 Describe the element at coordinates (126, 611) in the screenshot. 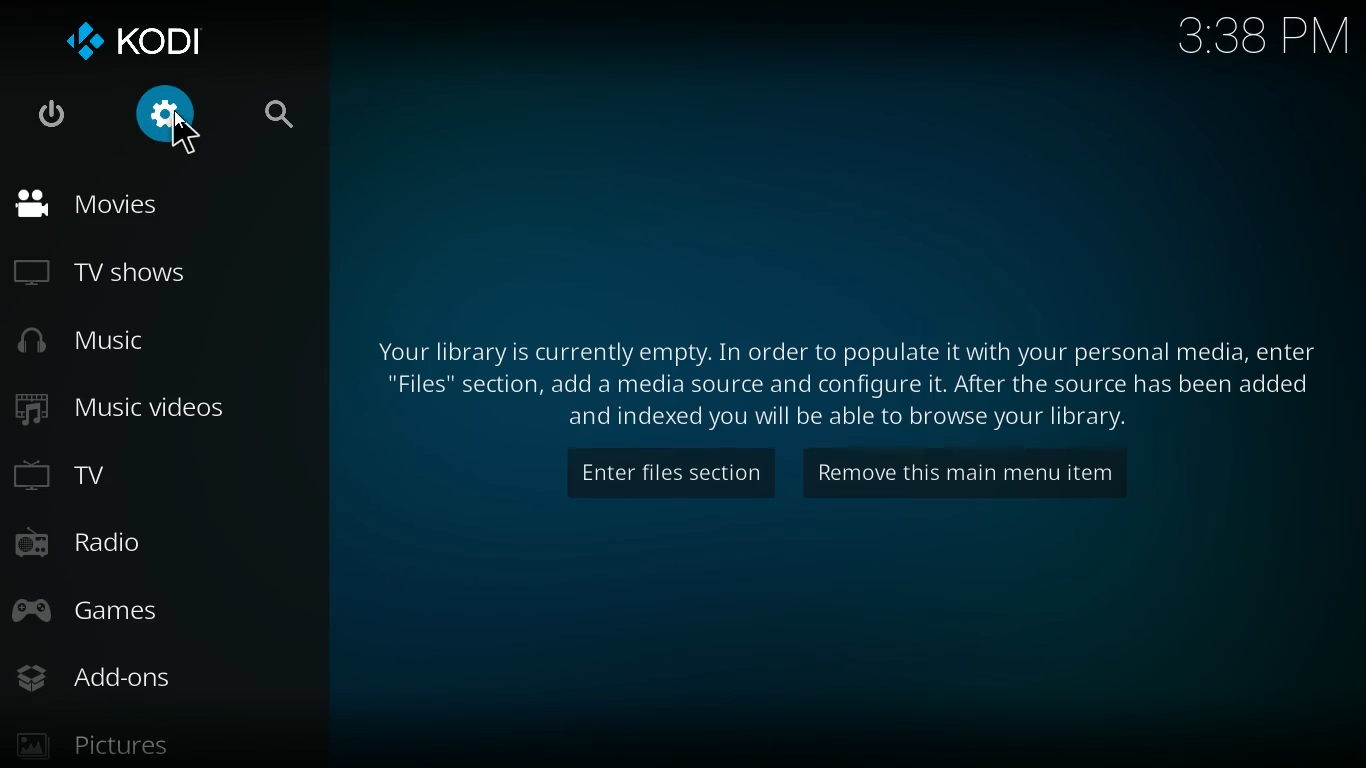

I see `games` at that location.